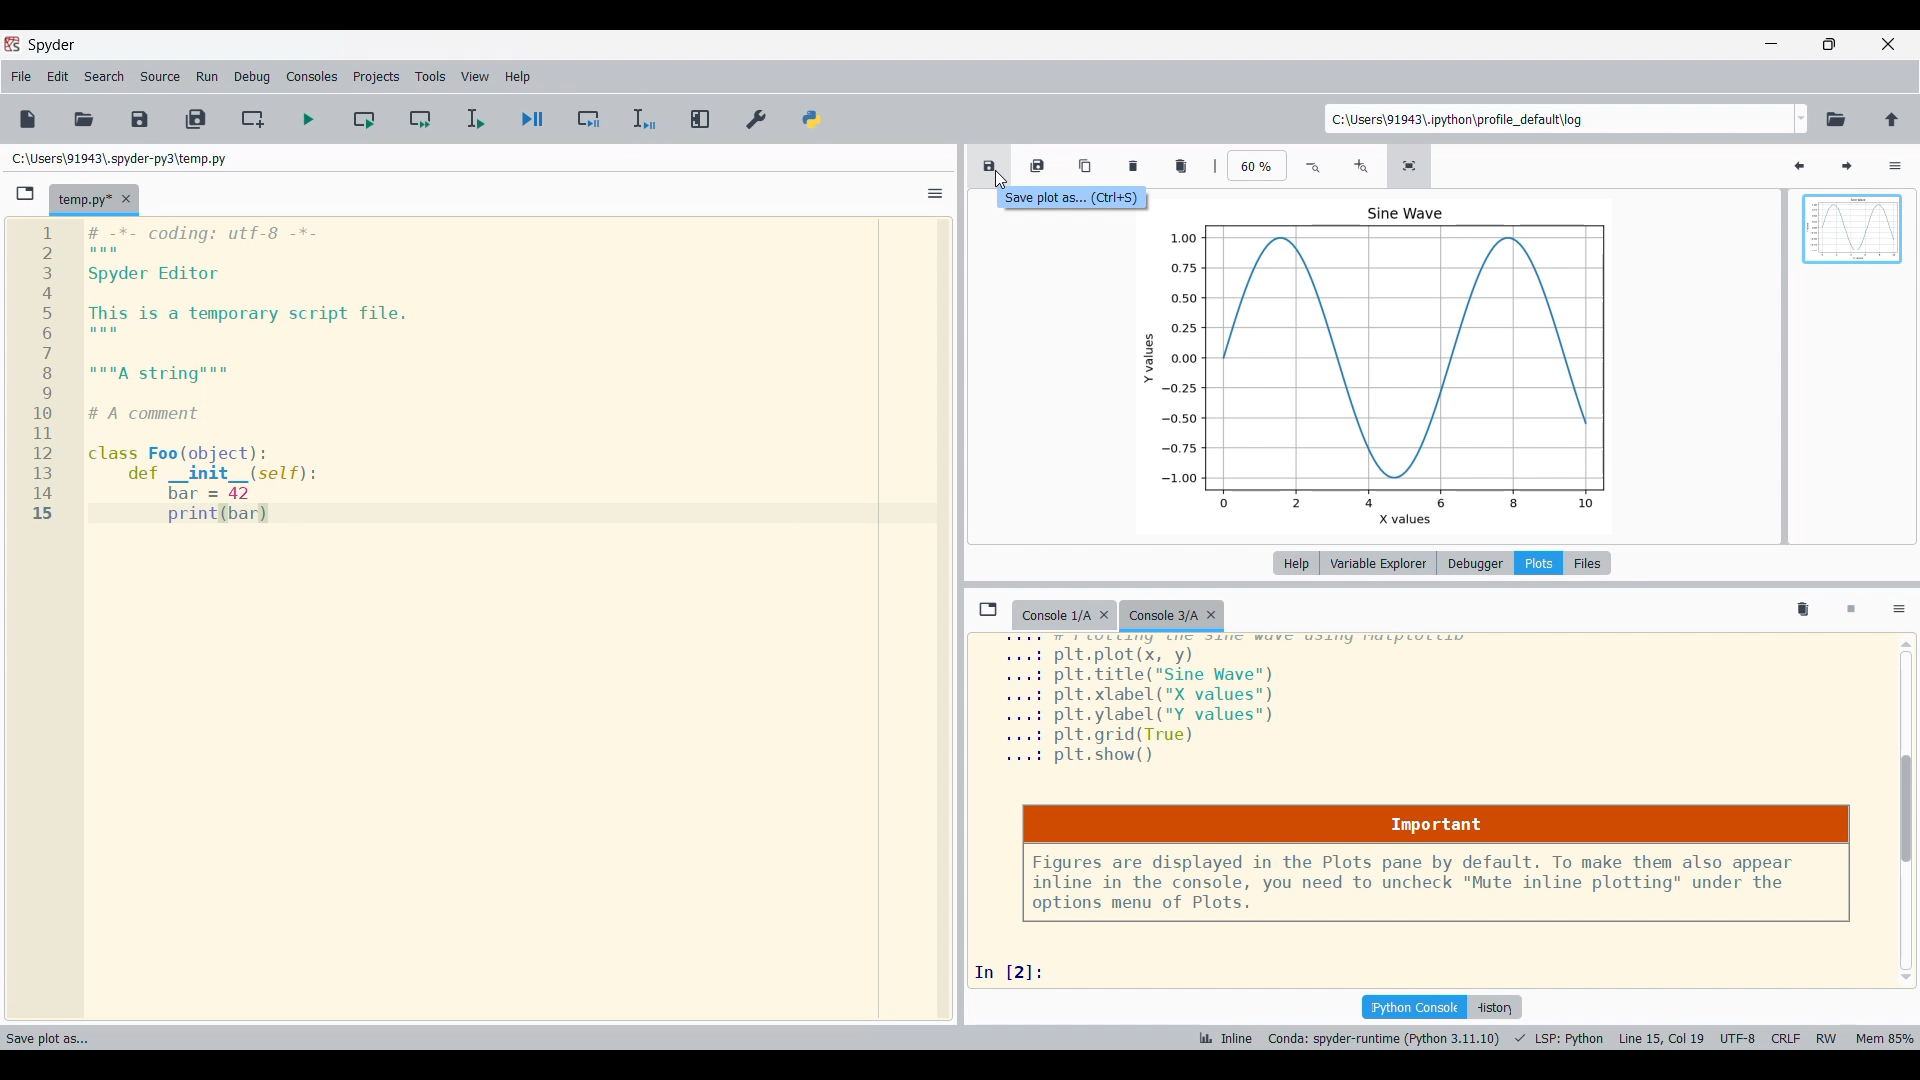 Image resolution: width=1920 pixels, height=1080 pixels. What do you see at coordinates (1064, 616) in the screenshot?
I see `Older tab` at bounding box center [1064, 616].